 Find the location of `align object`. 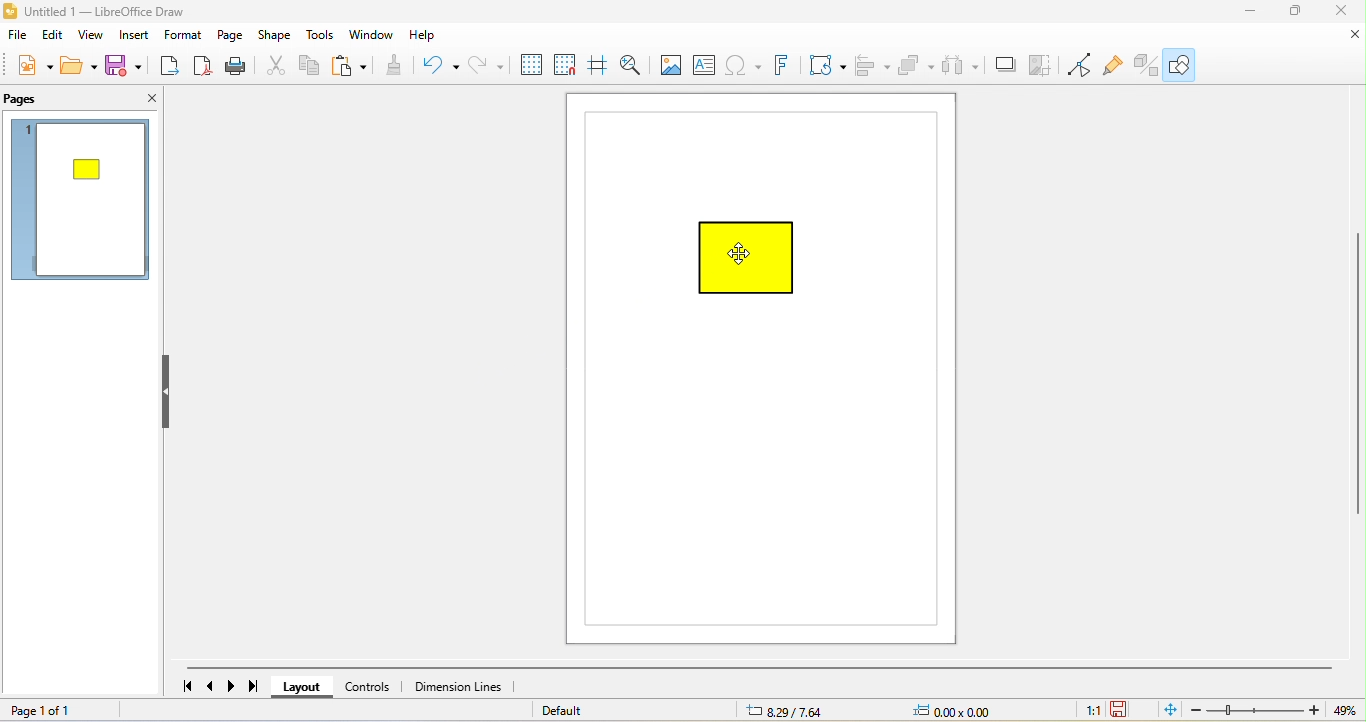

align object is located at coordinates (874, 67).